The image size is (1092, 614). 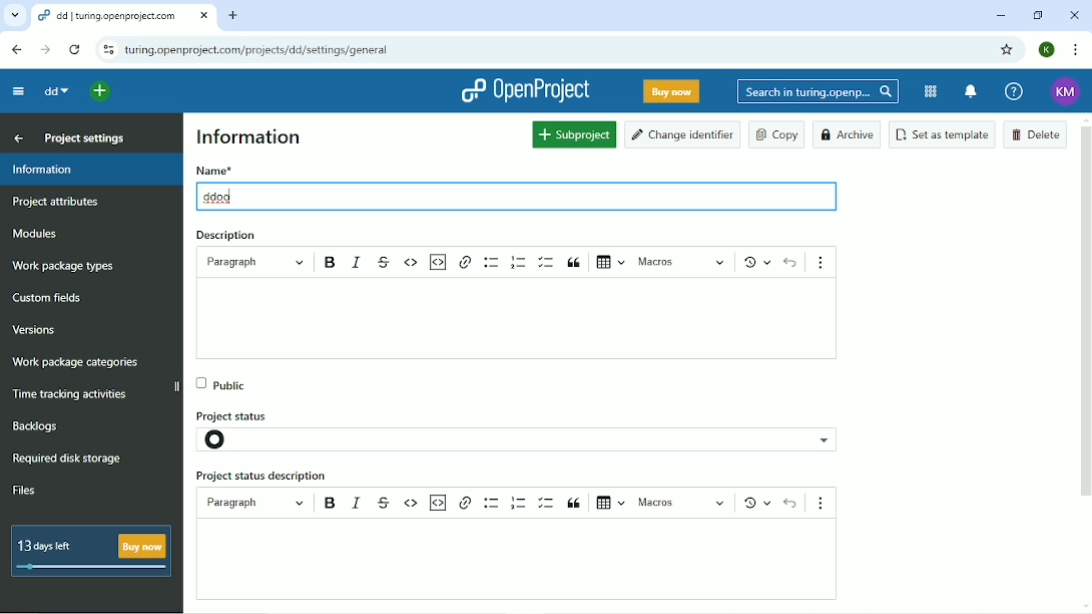 What do you see at coordinates (257, 262) in the screenshot?
I see `Paragraph` at bounding box center [257, 262].